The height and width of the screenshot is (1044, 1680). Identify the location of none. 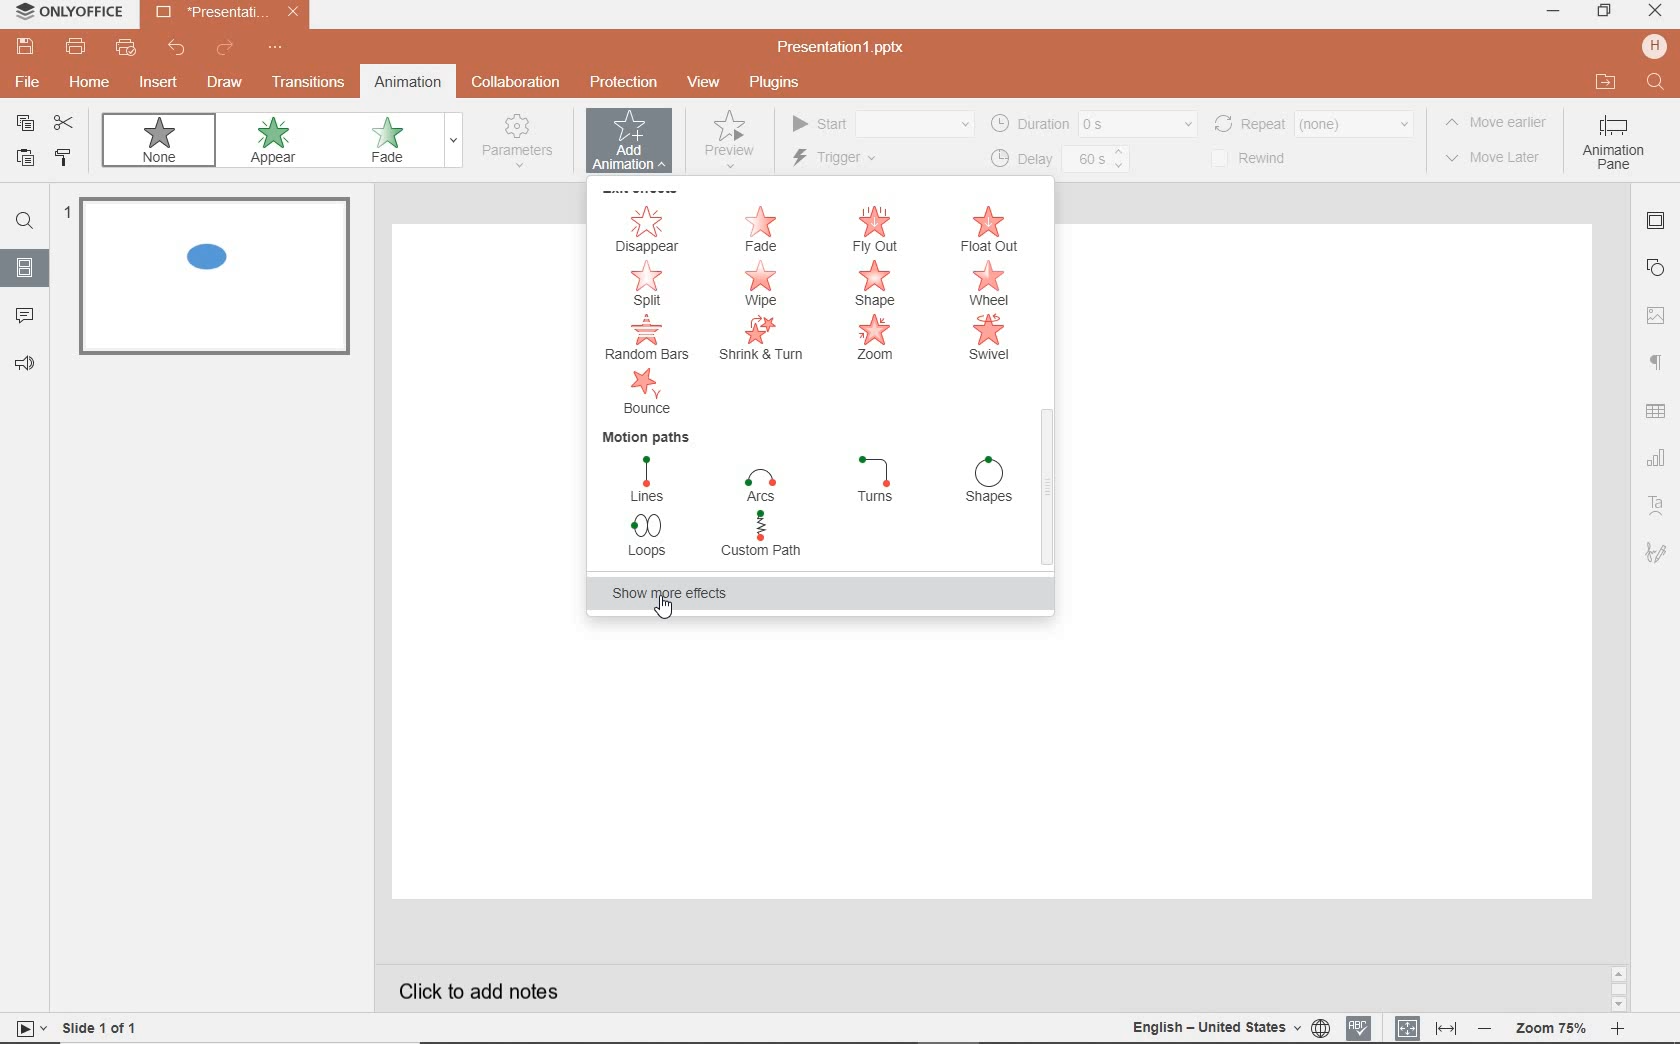
(164, 144).